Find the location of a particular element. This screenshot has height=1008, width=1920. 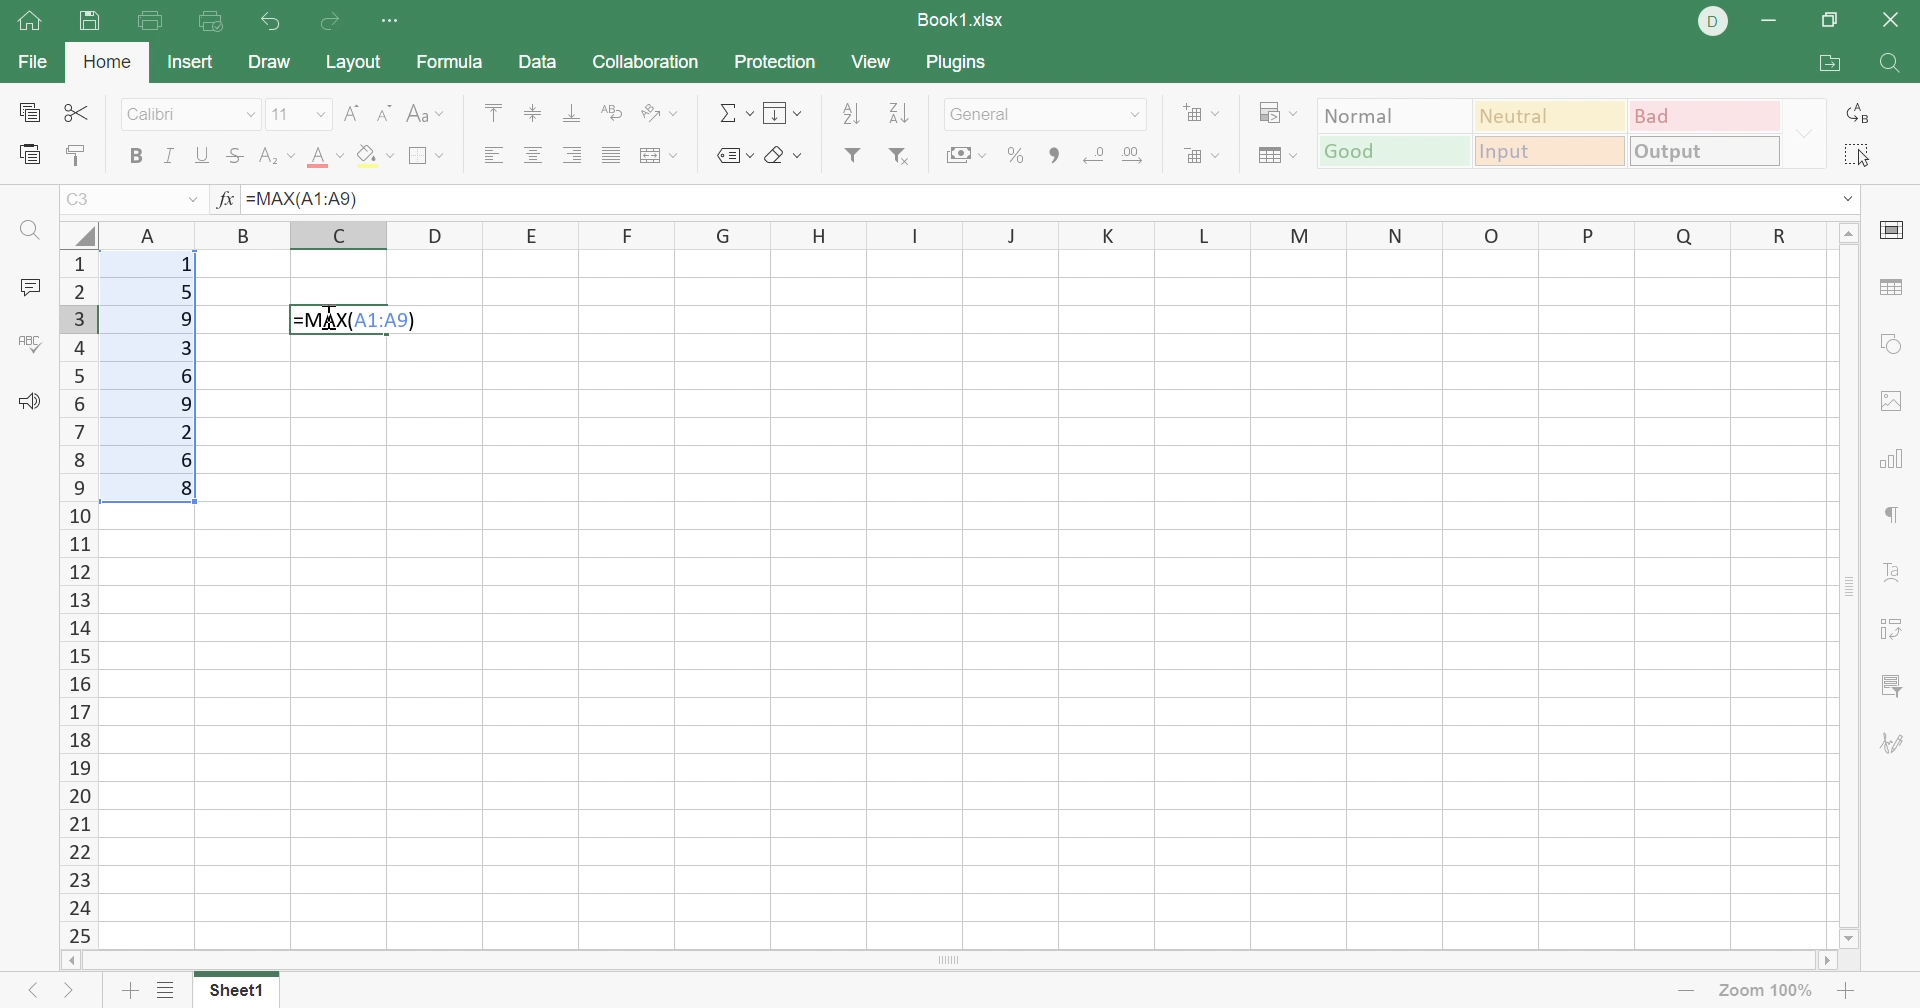

Zoom out is located at coordinates (1681, 994).